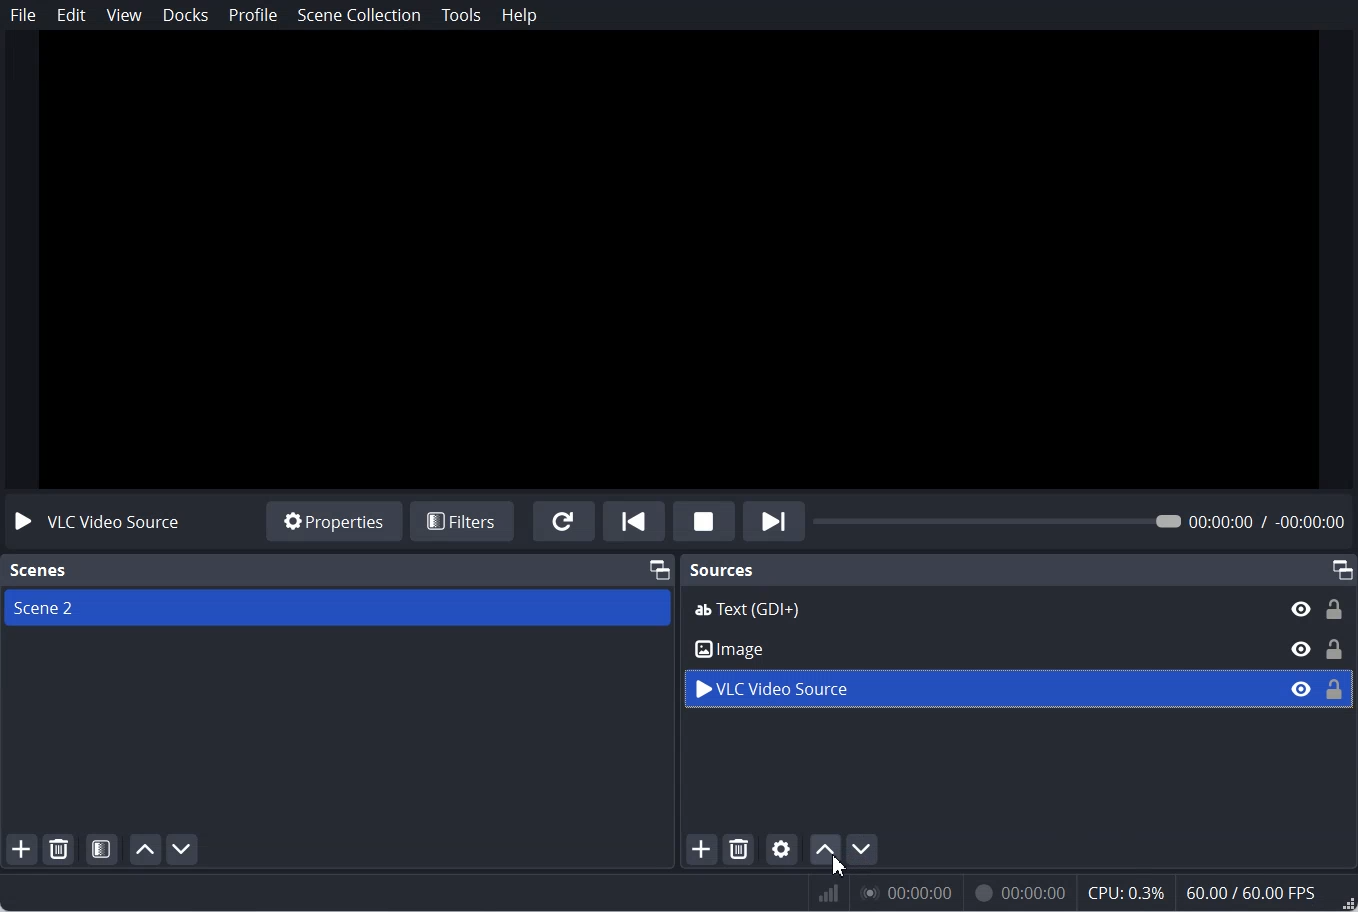 This screenshot has height=912, width=1358. I want to click on Maximize, so click(1342, 568).